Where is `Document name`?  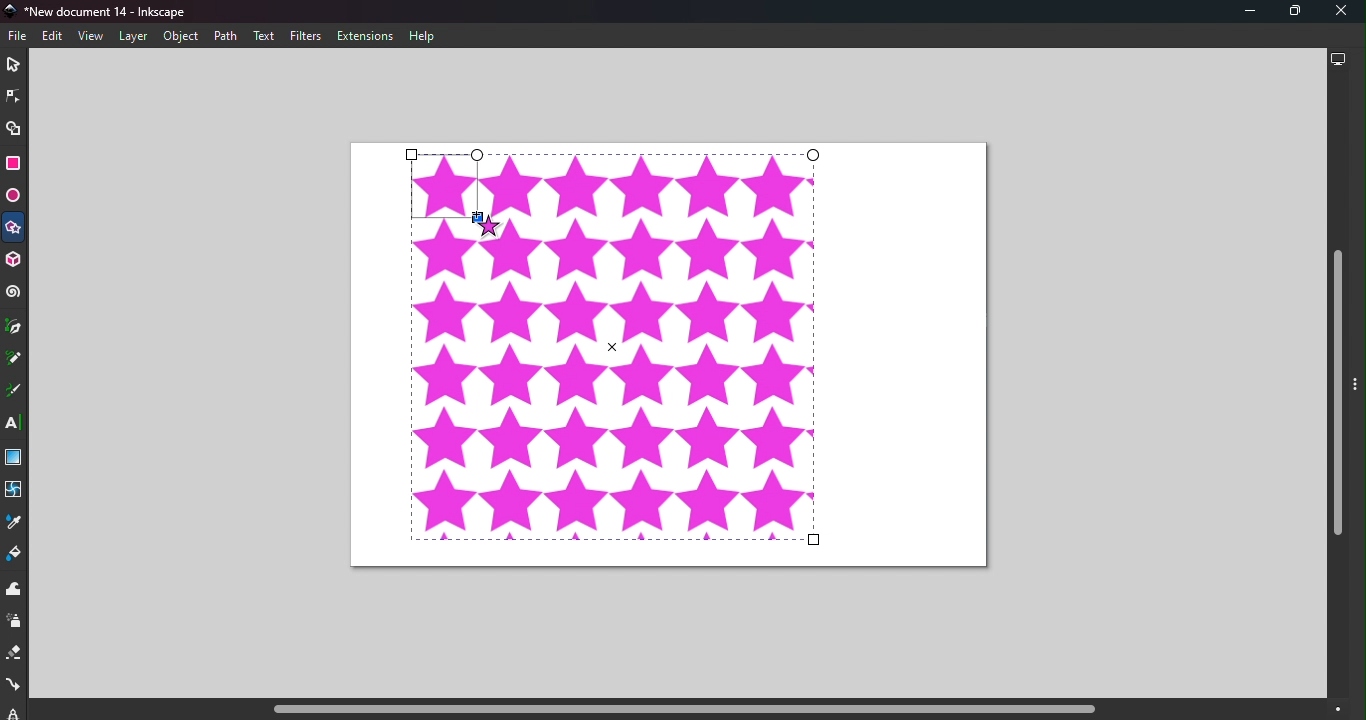
Document name is located at coordinates (104, 11).